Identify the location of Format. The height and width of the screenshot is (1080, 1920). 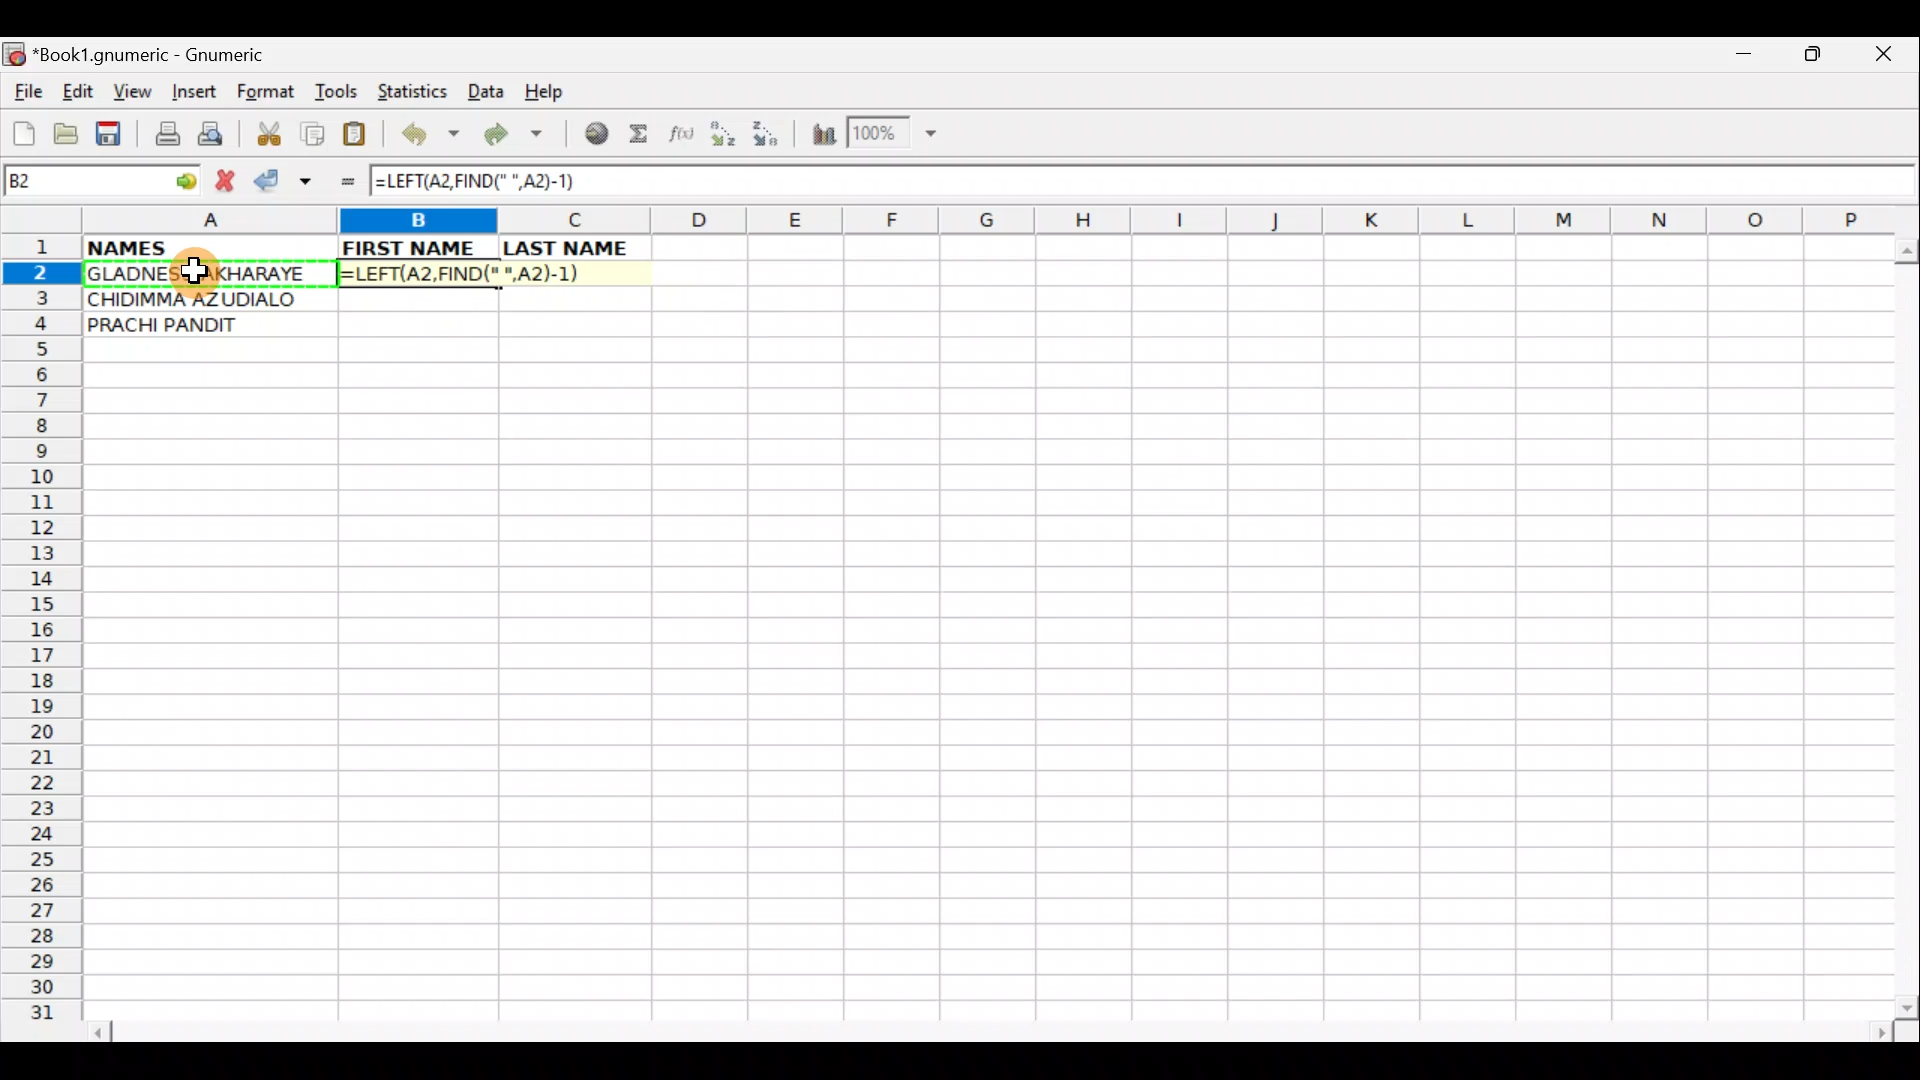
(270, 94).